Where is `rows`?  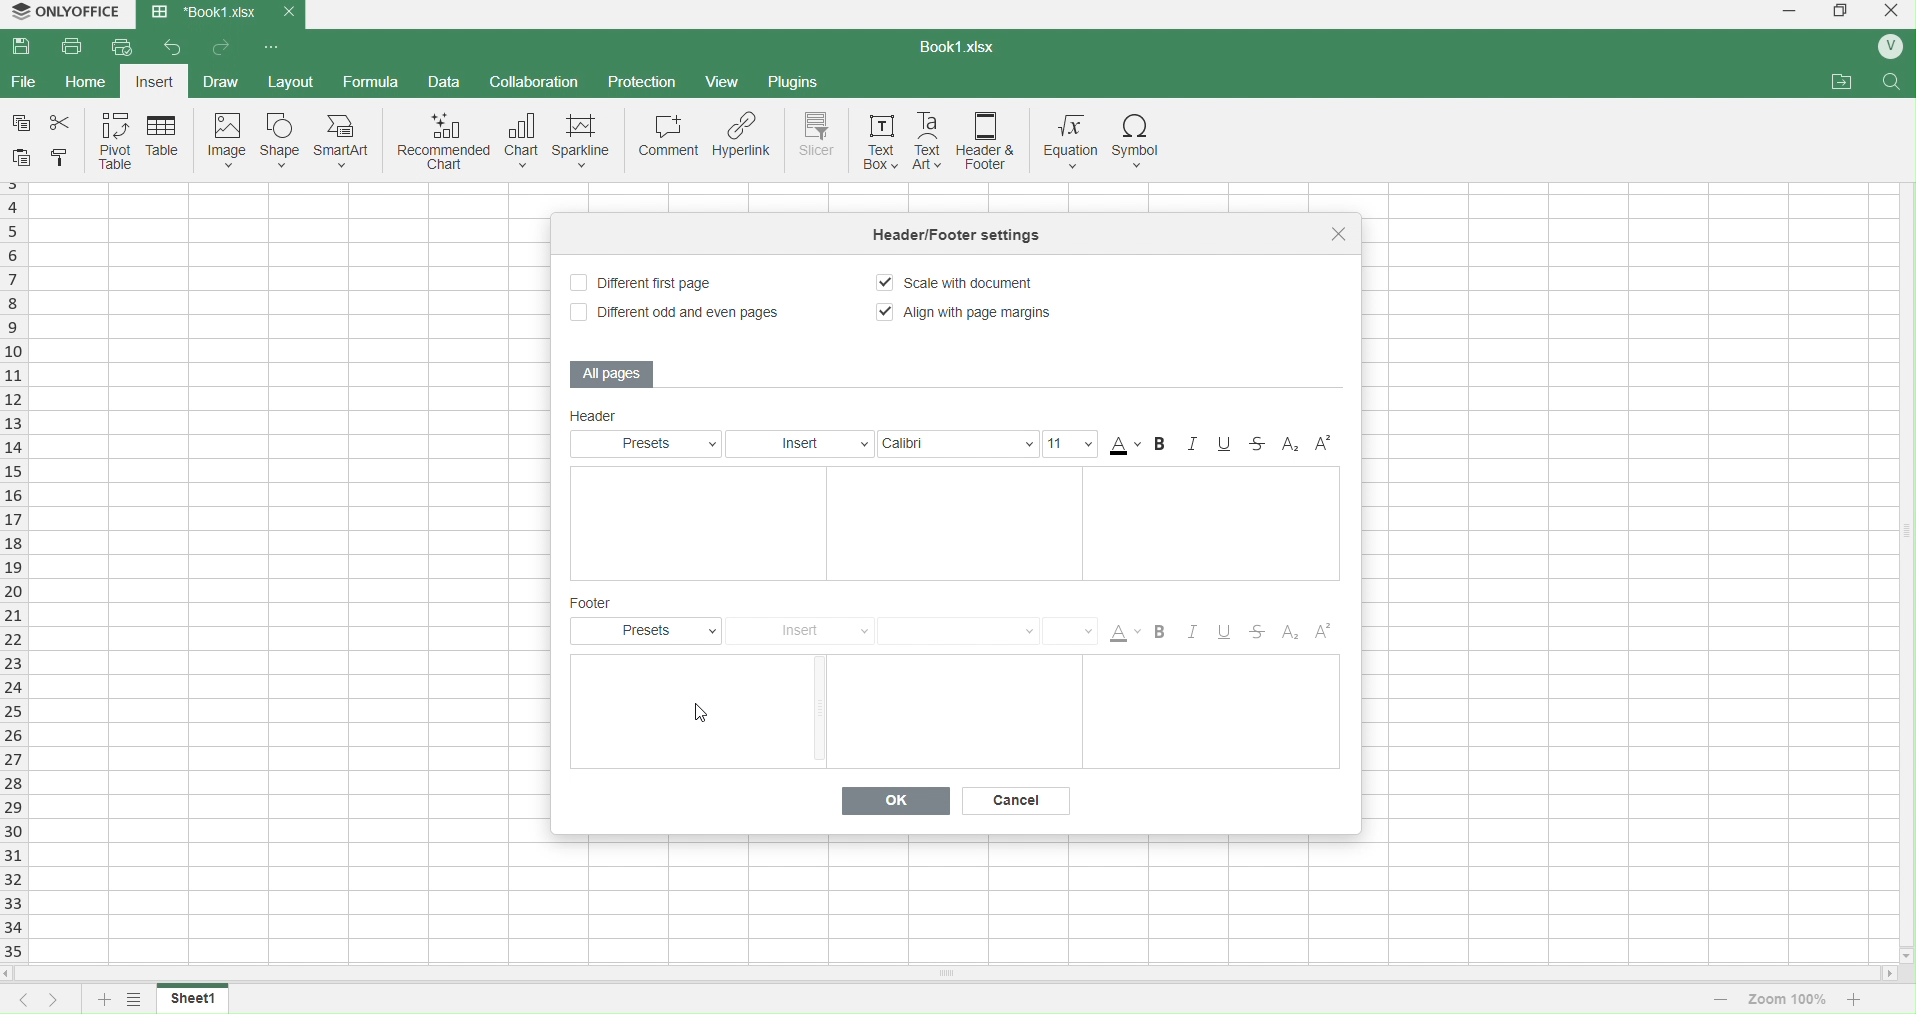 rows is located at coordinates (14, 570).